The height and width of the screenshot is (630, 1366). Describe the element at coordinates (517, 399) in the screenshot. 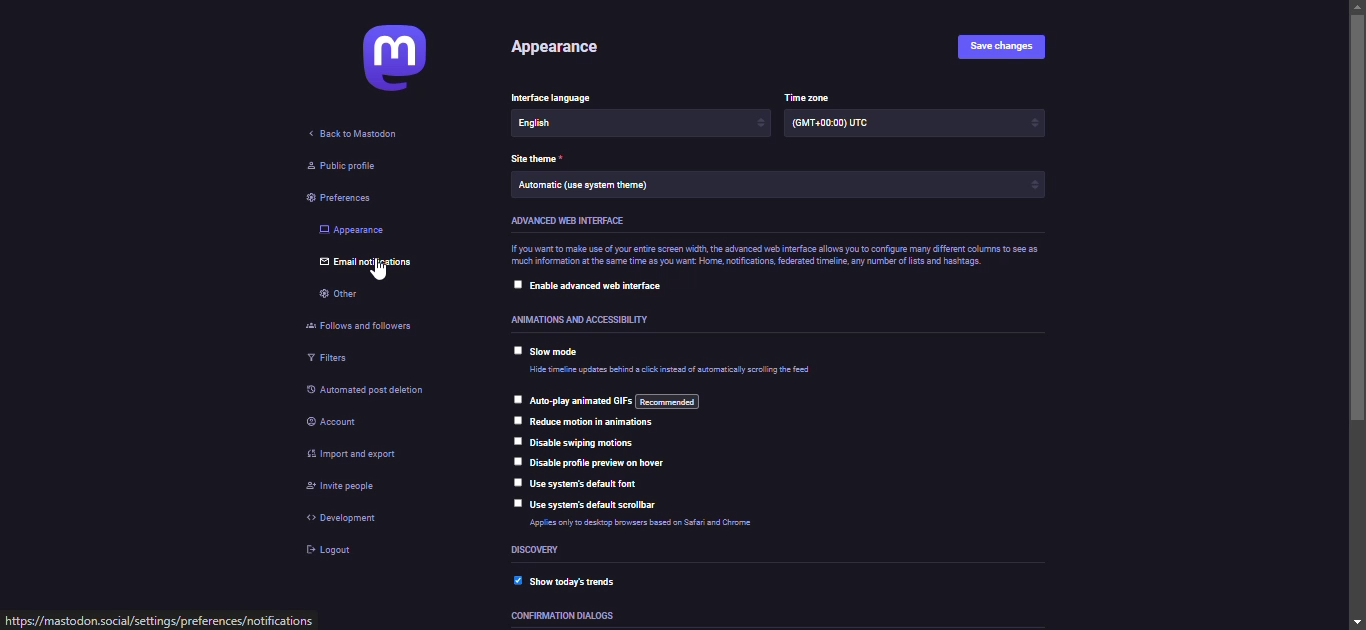

I see `click to select` at that location.